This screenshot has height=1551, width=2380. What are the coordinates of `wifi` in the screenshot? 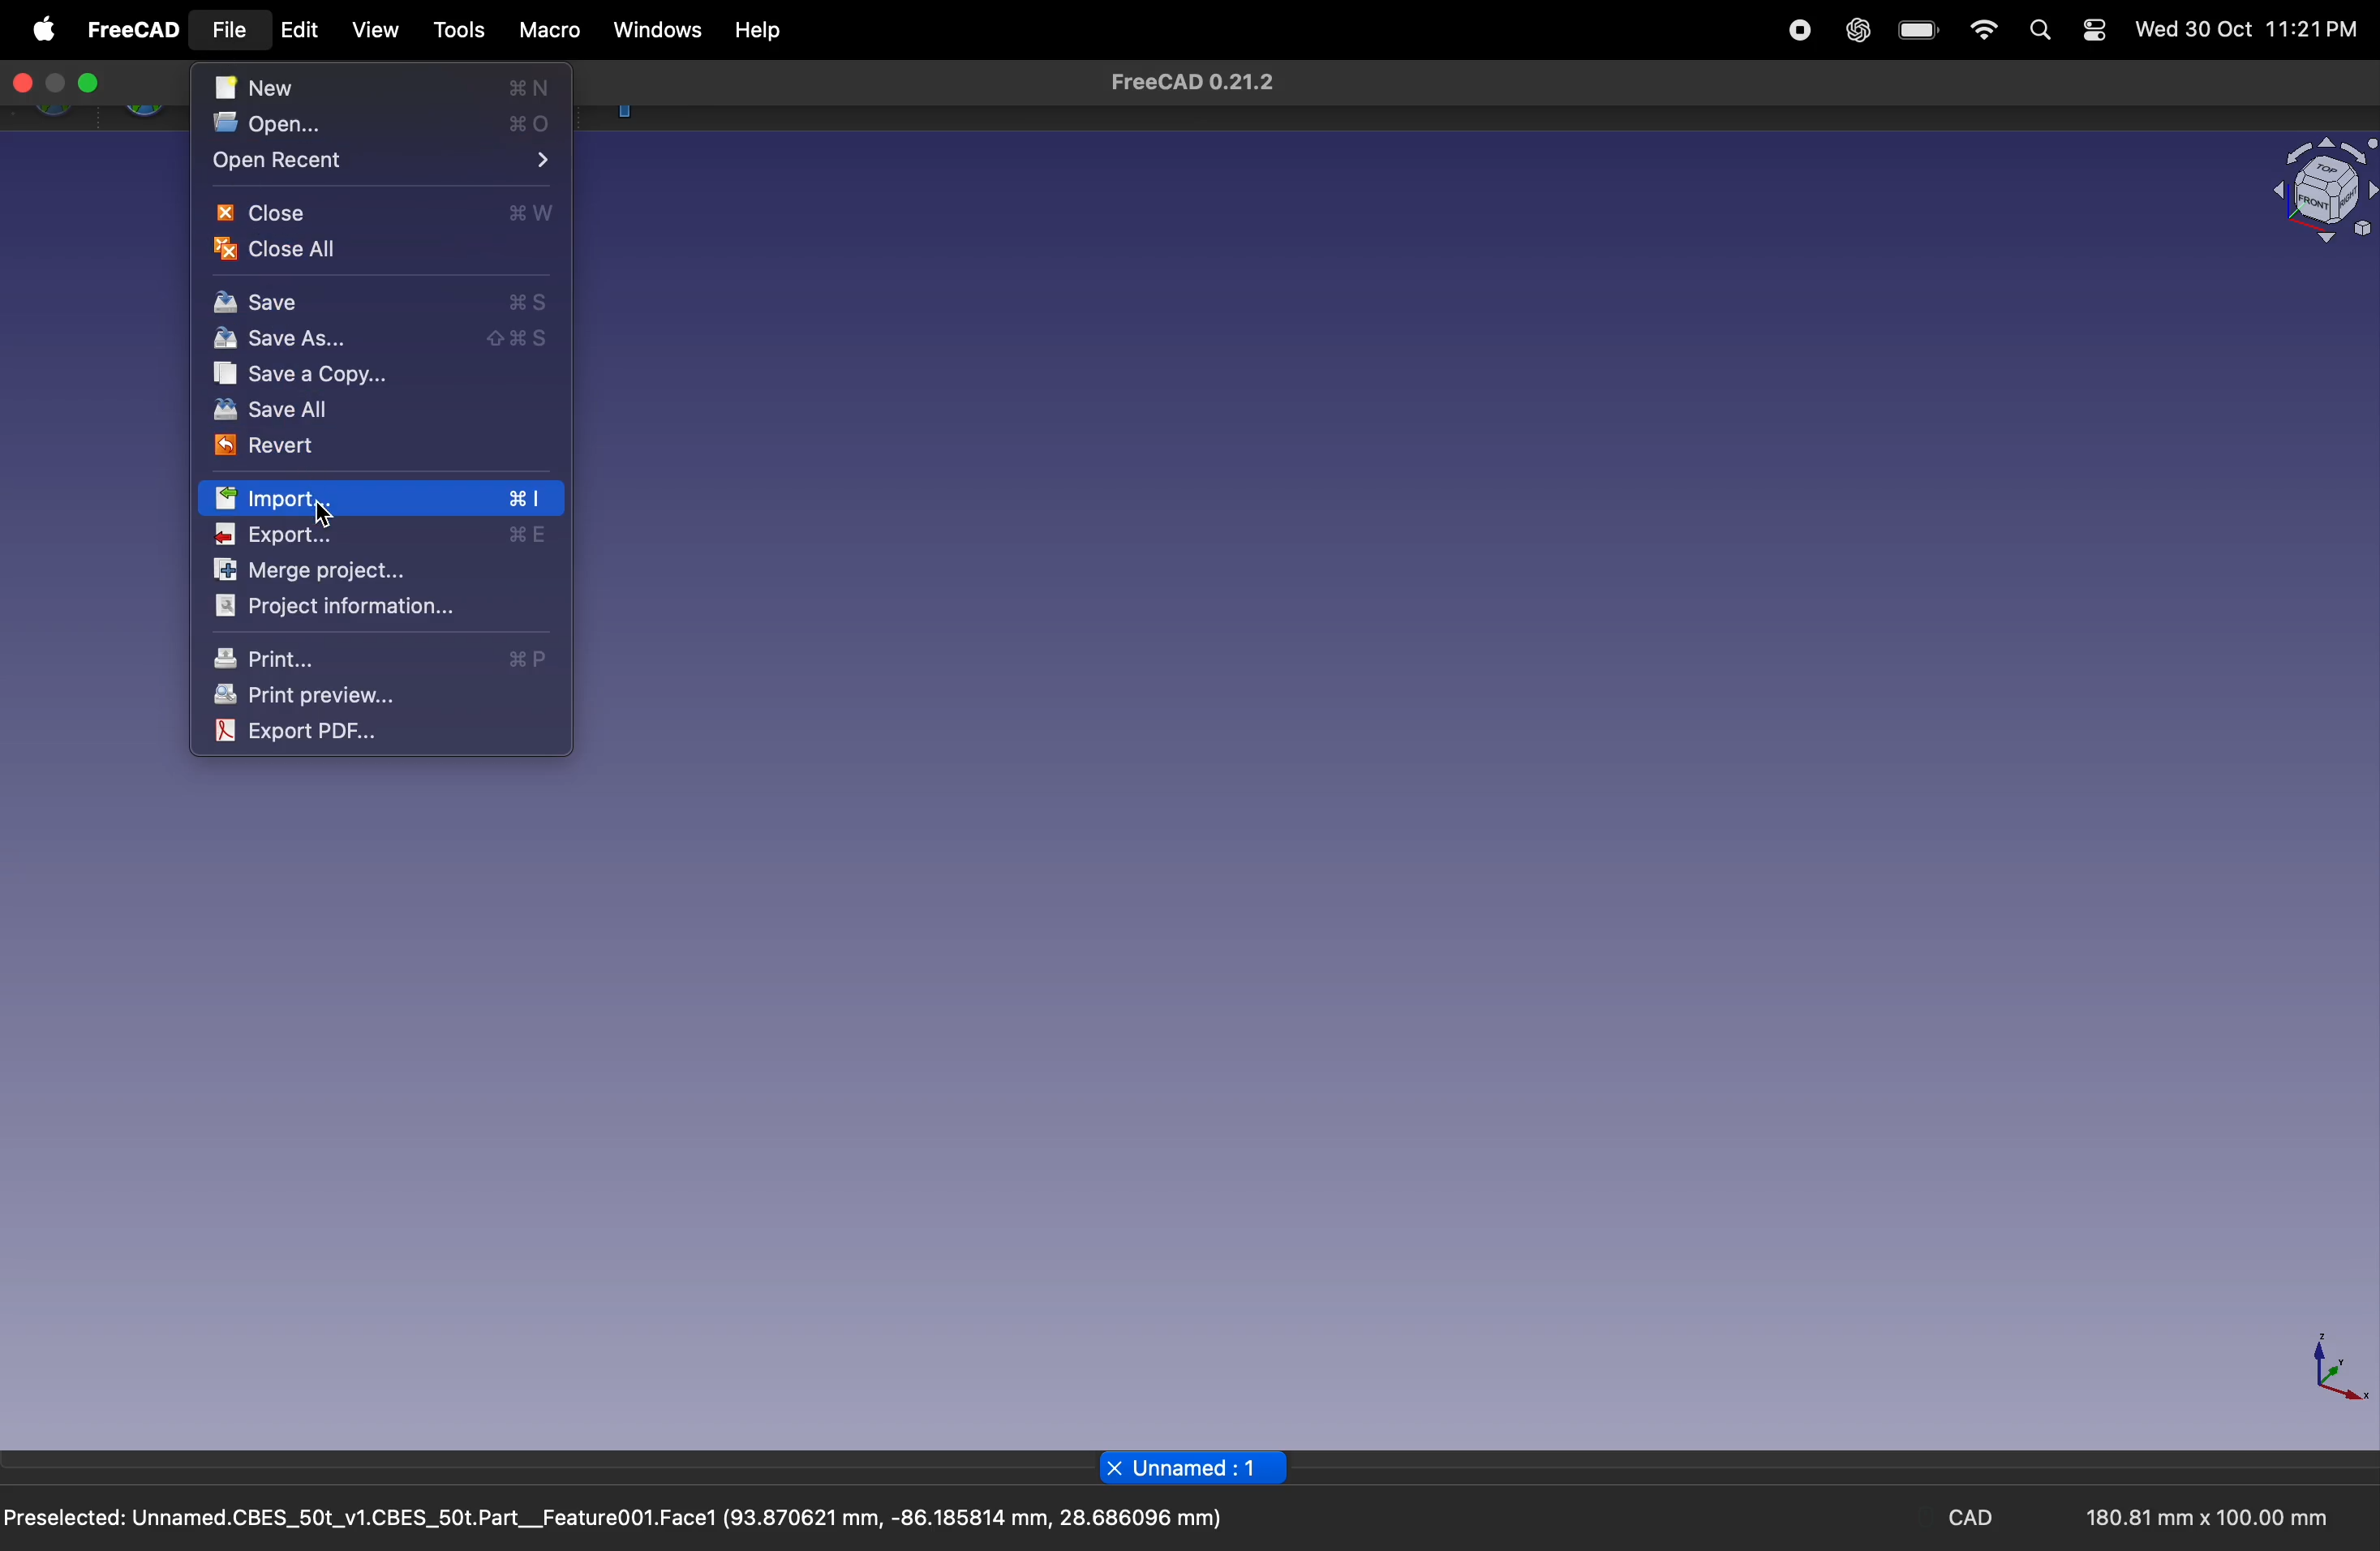 It's located at (1982, 33).